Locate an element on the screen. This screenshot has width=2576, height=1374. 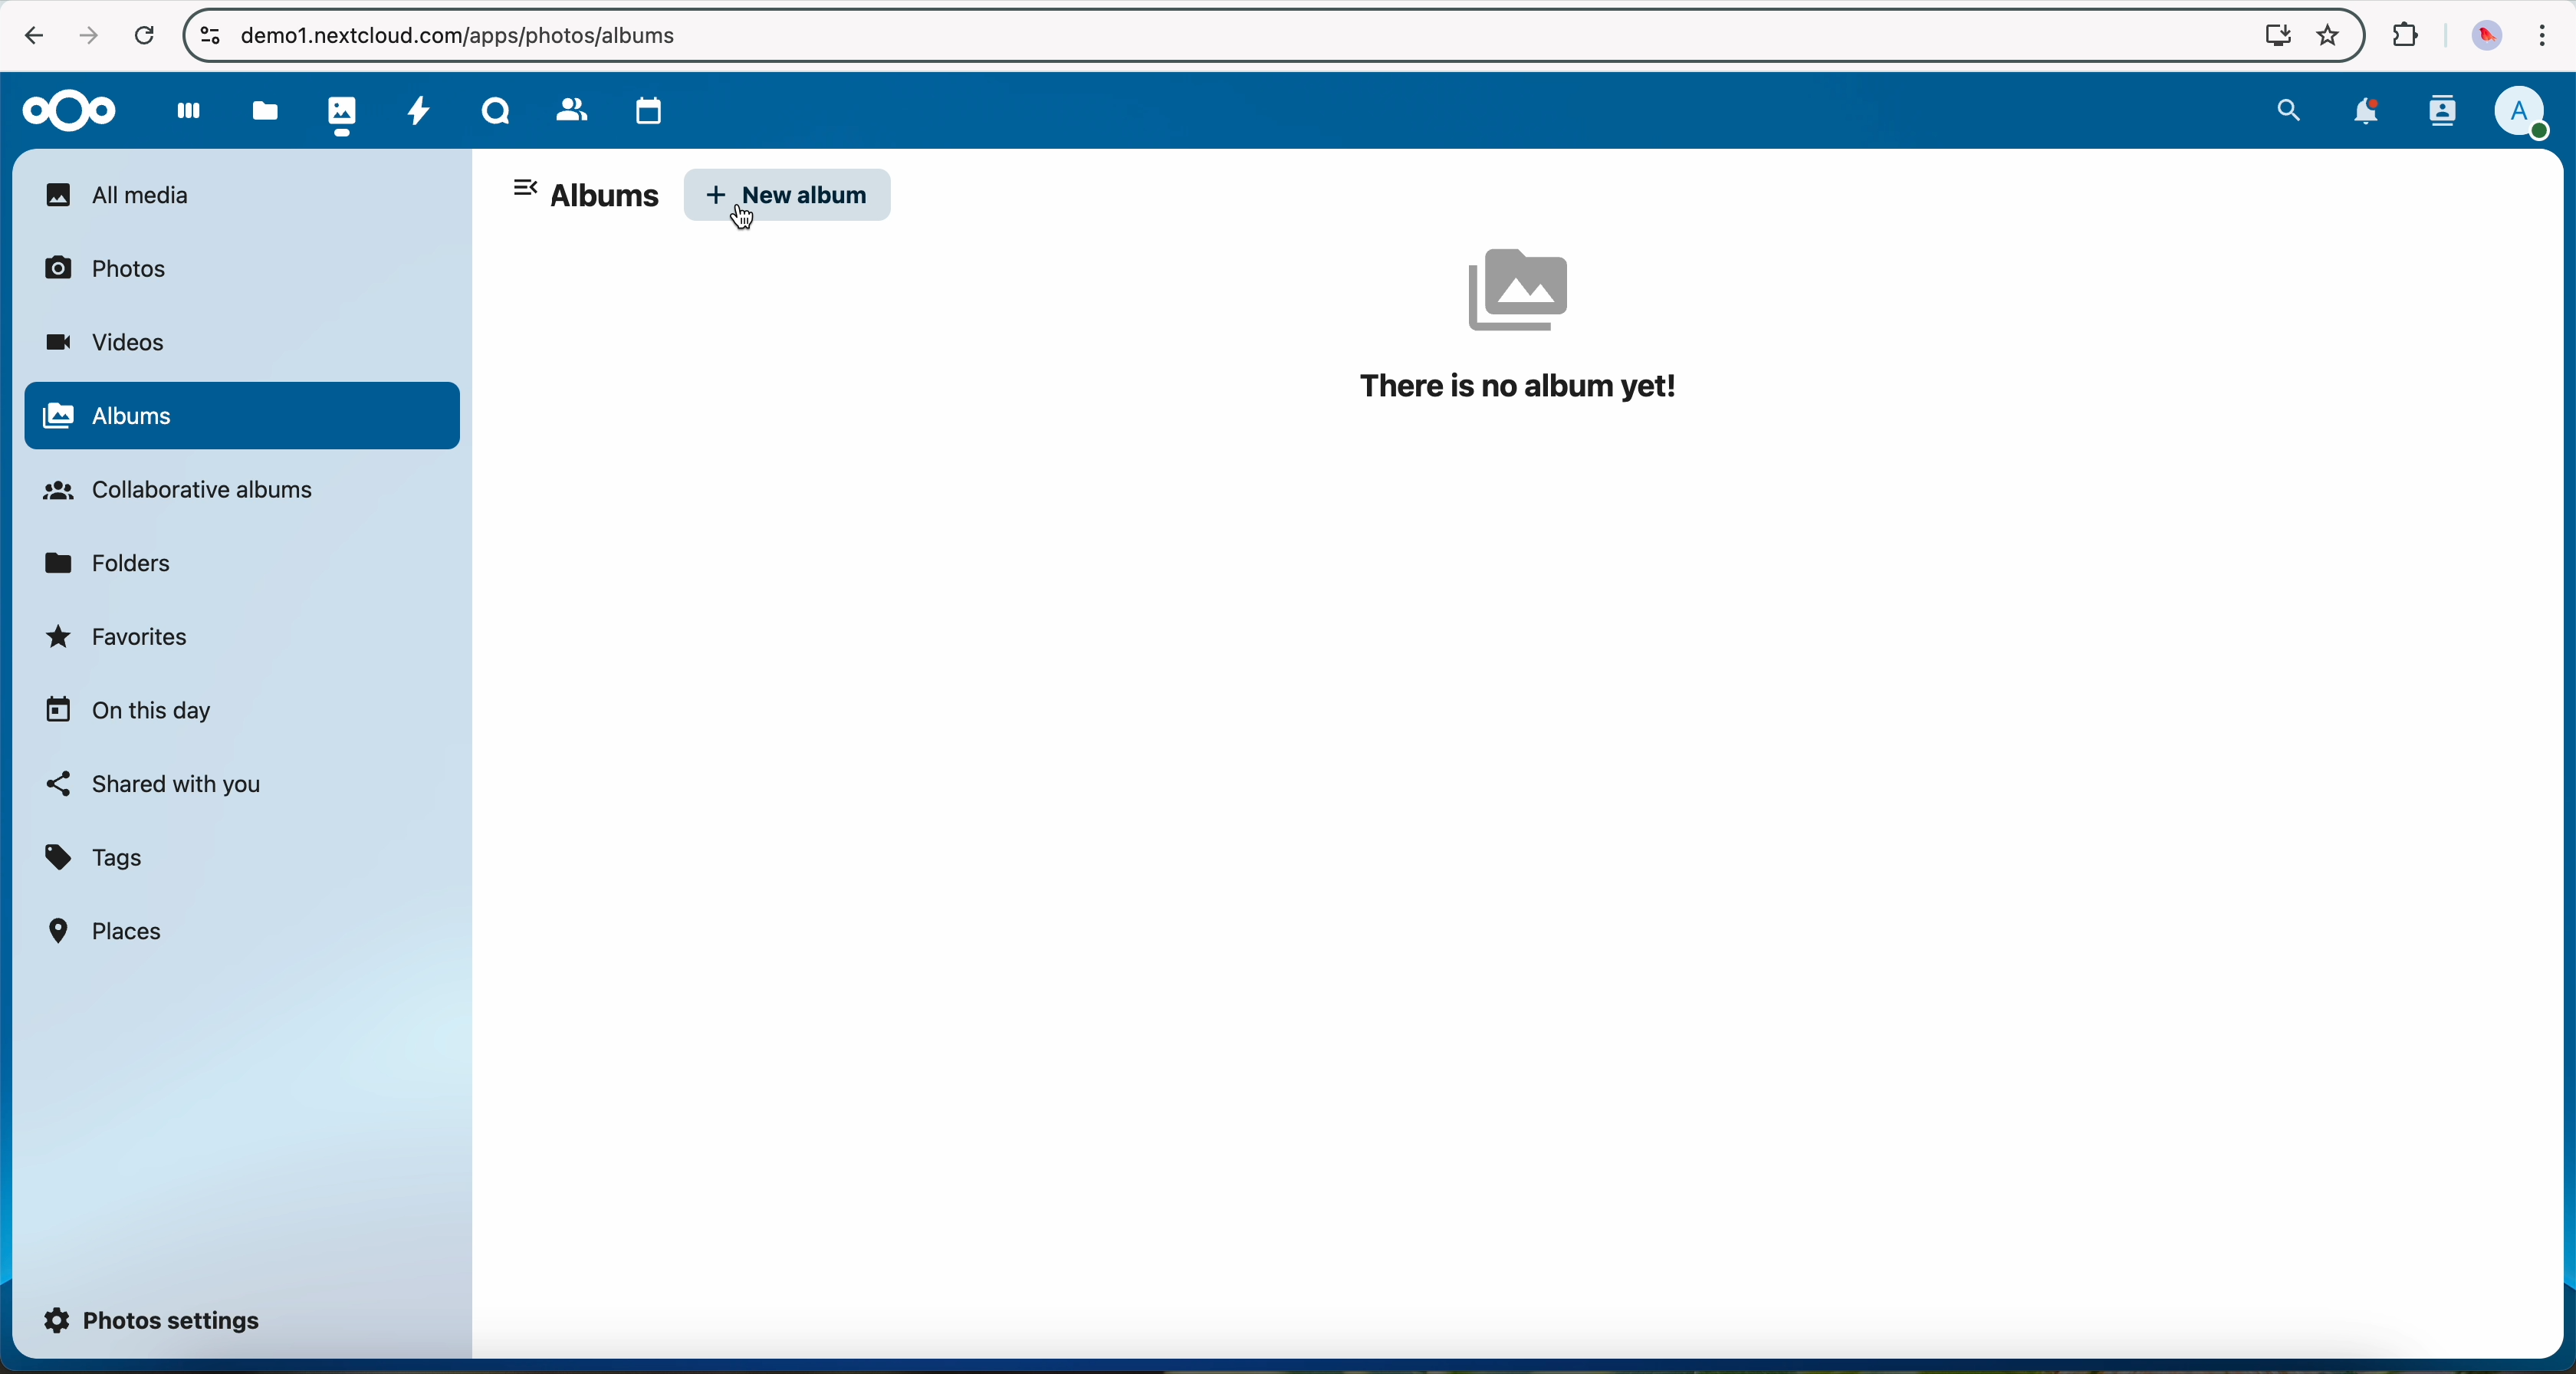
collaborative albums is located at coordinates (190, 491).